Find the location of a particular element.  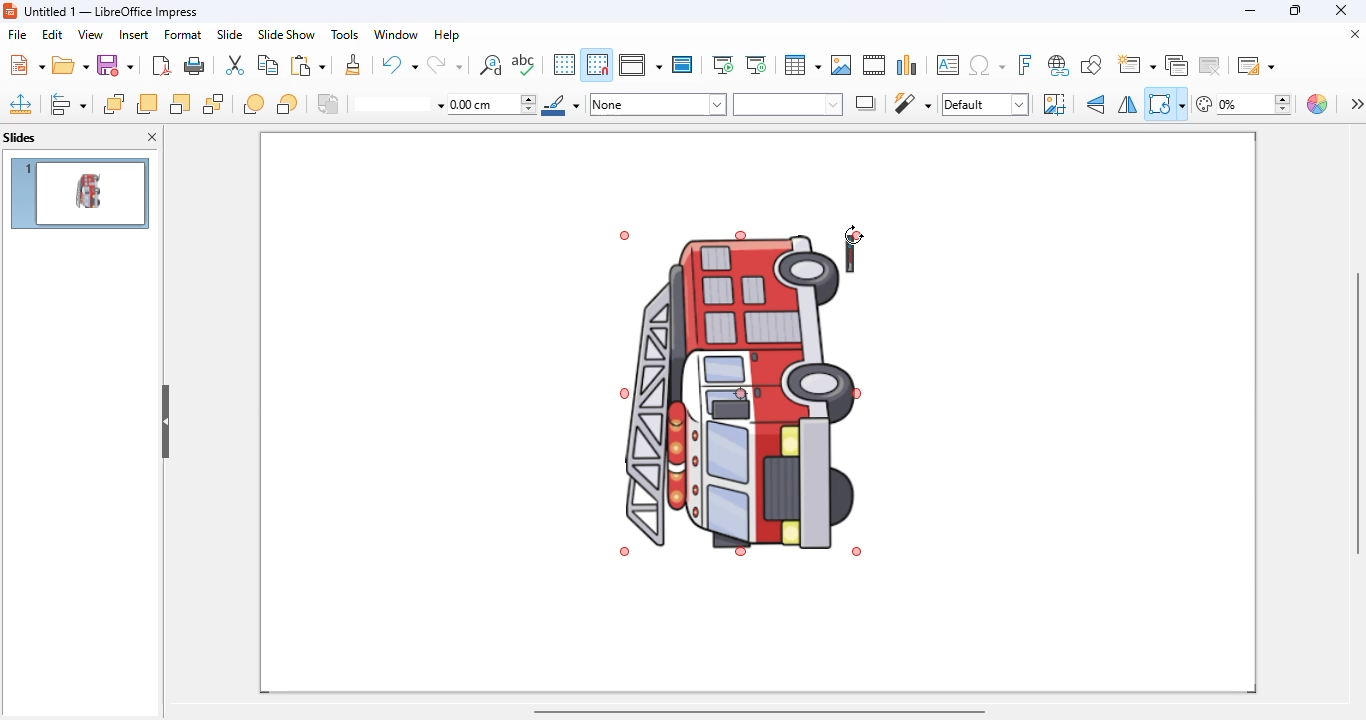

paste is located at coordinates (307, 64).